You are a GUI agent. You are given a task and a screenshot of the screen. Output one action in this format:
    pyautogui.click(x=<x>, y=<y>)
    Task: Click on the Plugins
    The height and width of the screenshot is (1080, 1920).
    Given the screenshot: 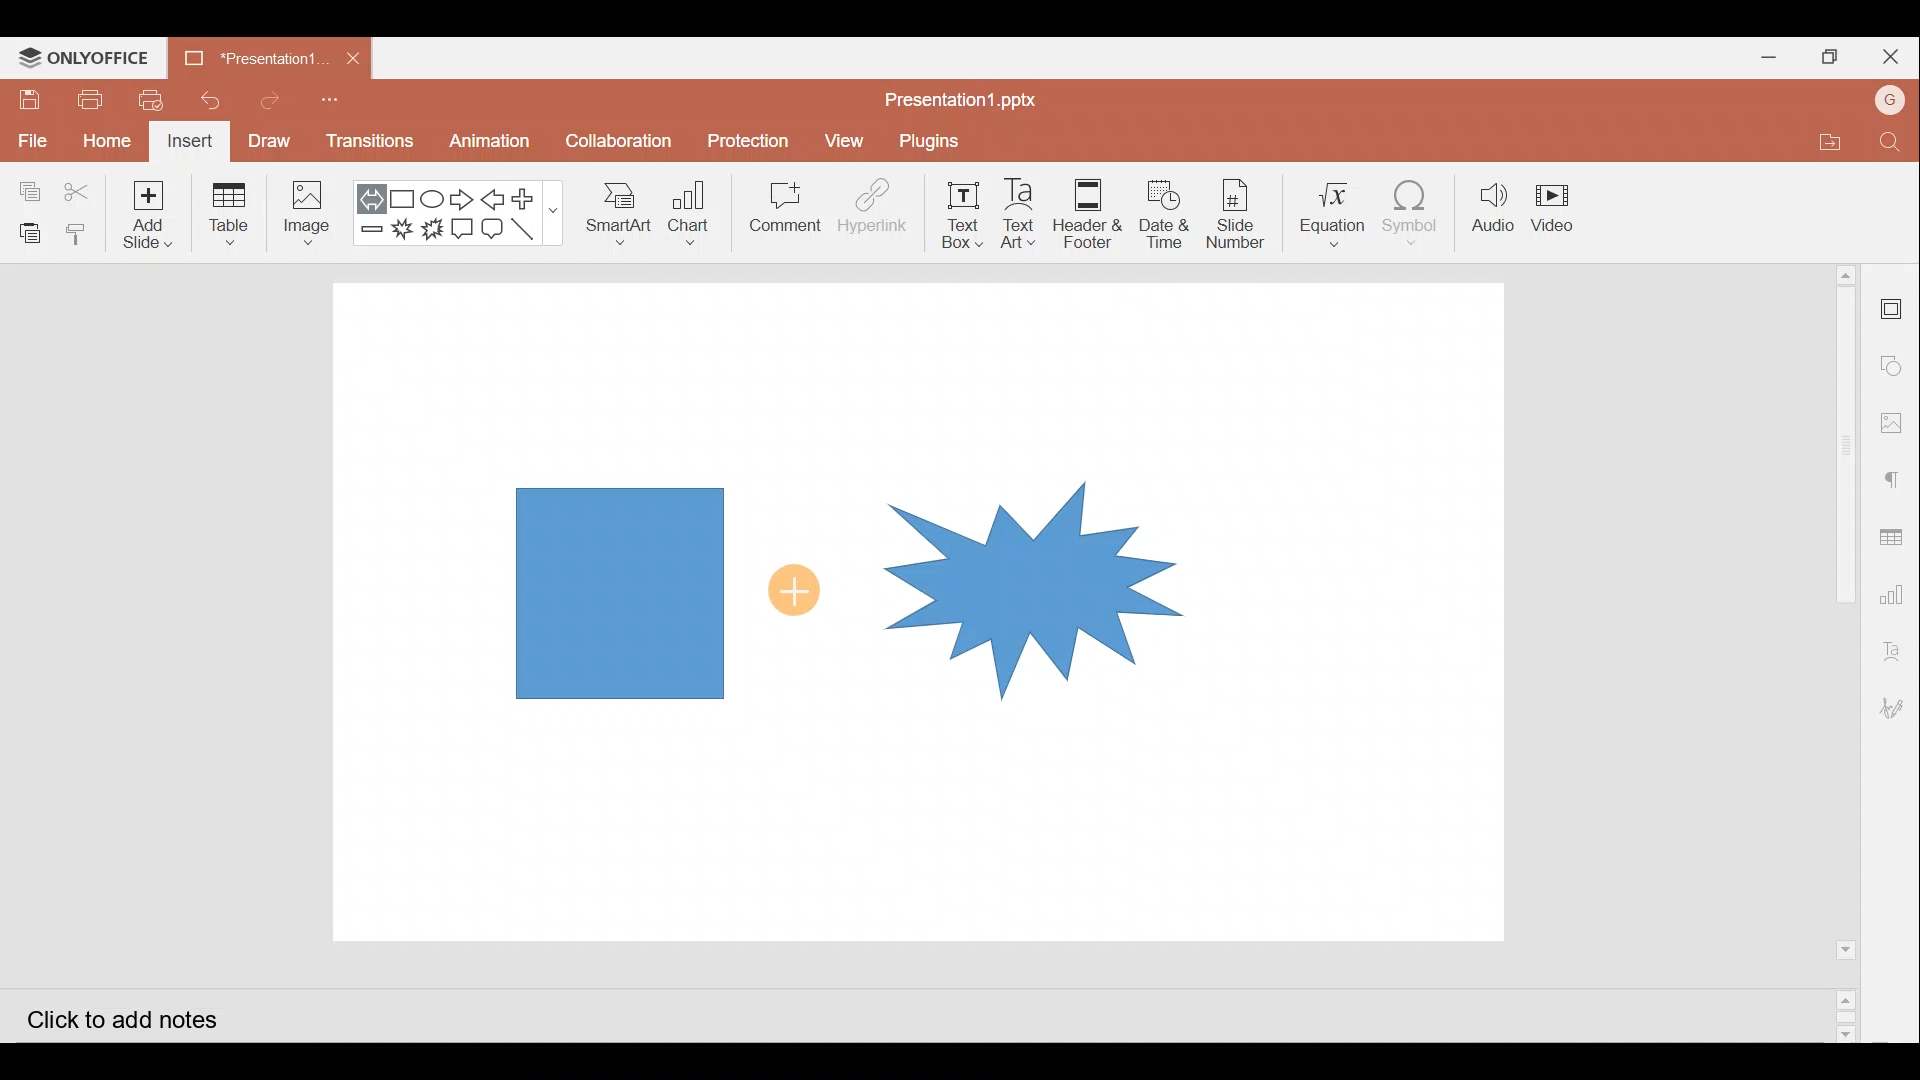 What is the action you would take?
    pyautogui.click(x=930, y=142)
    